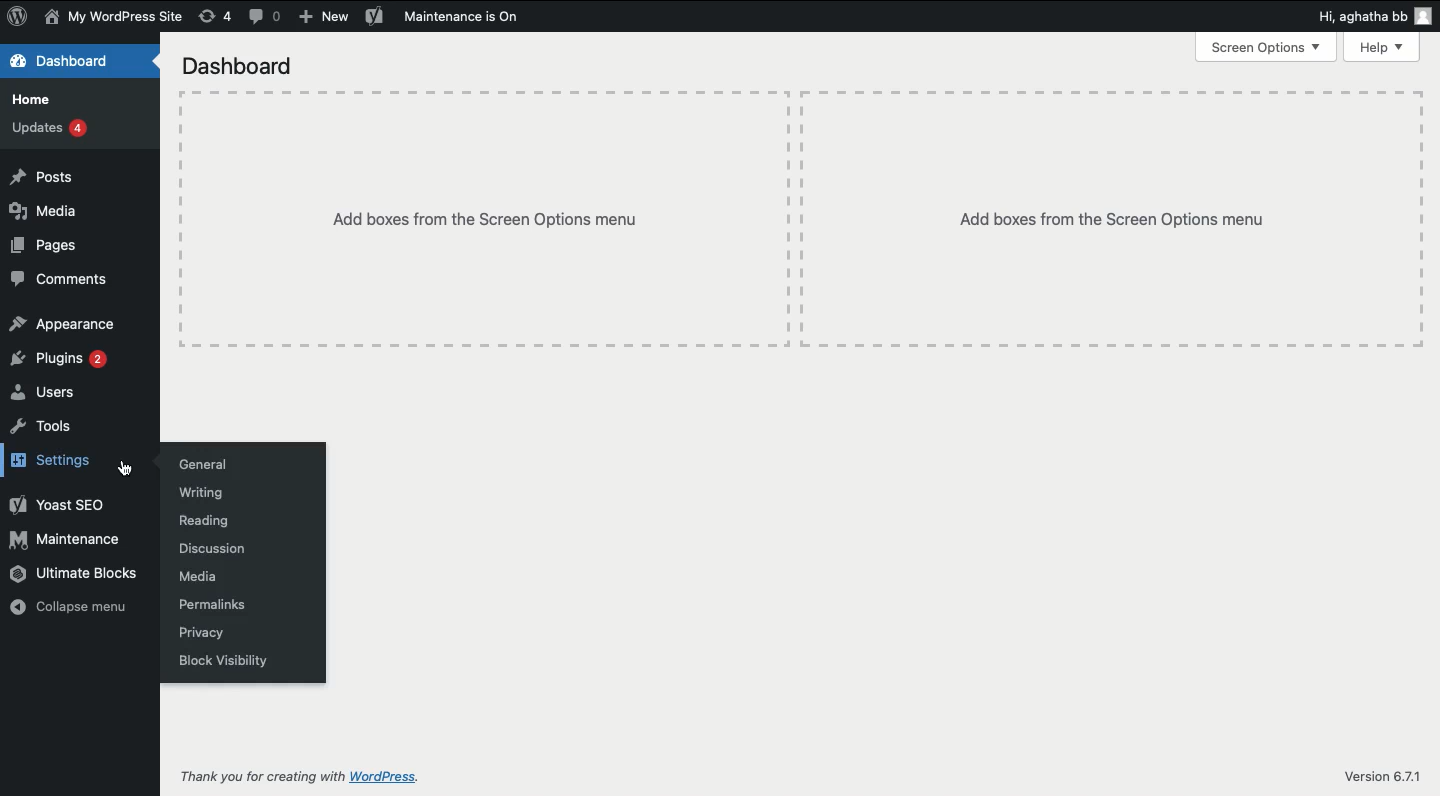 The image size is (1440, 796). Describe the element at coordinates (46, 245) in the screenshot. I see `pages` at that location.